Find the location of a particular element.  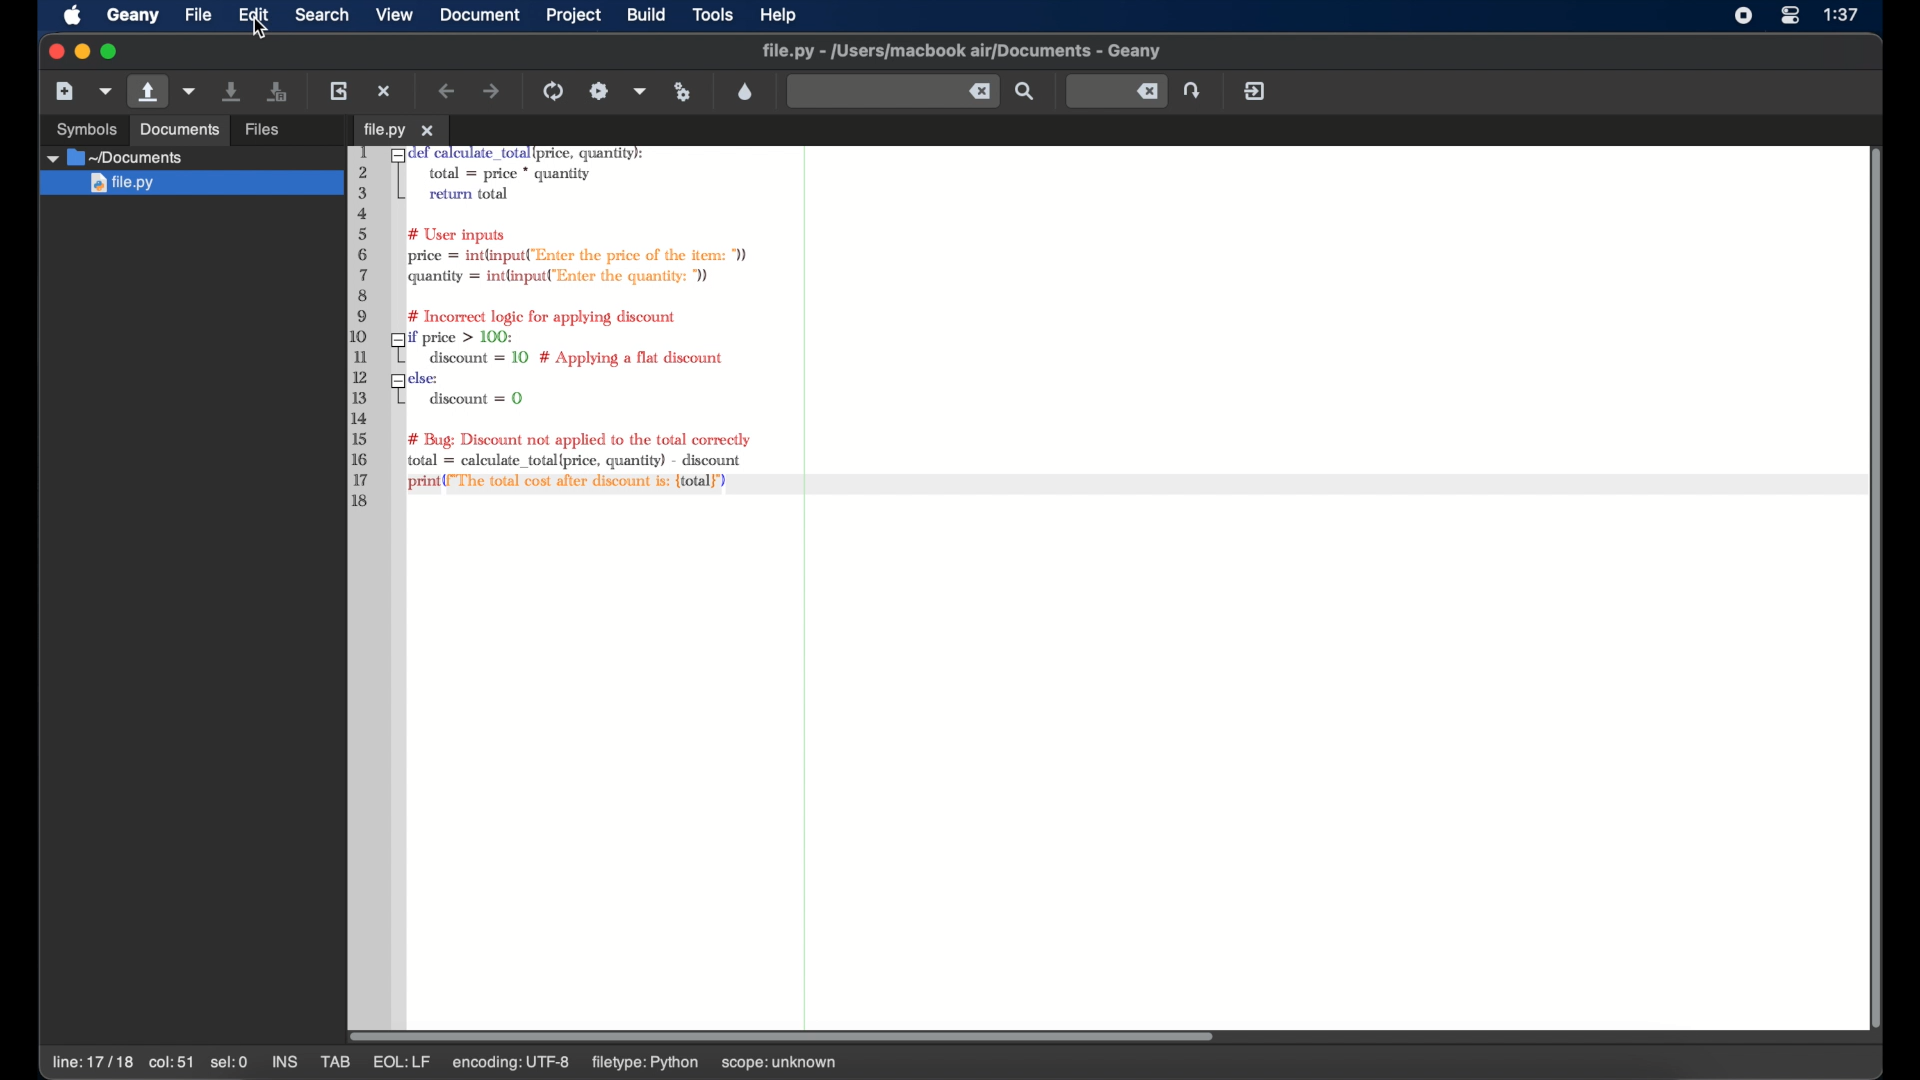

open file is located at coordinates (146, 92).